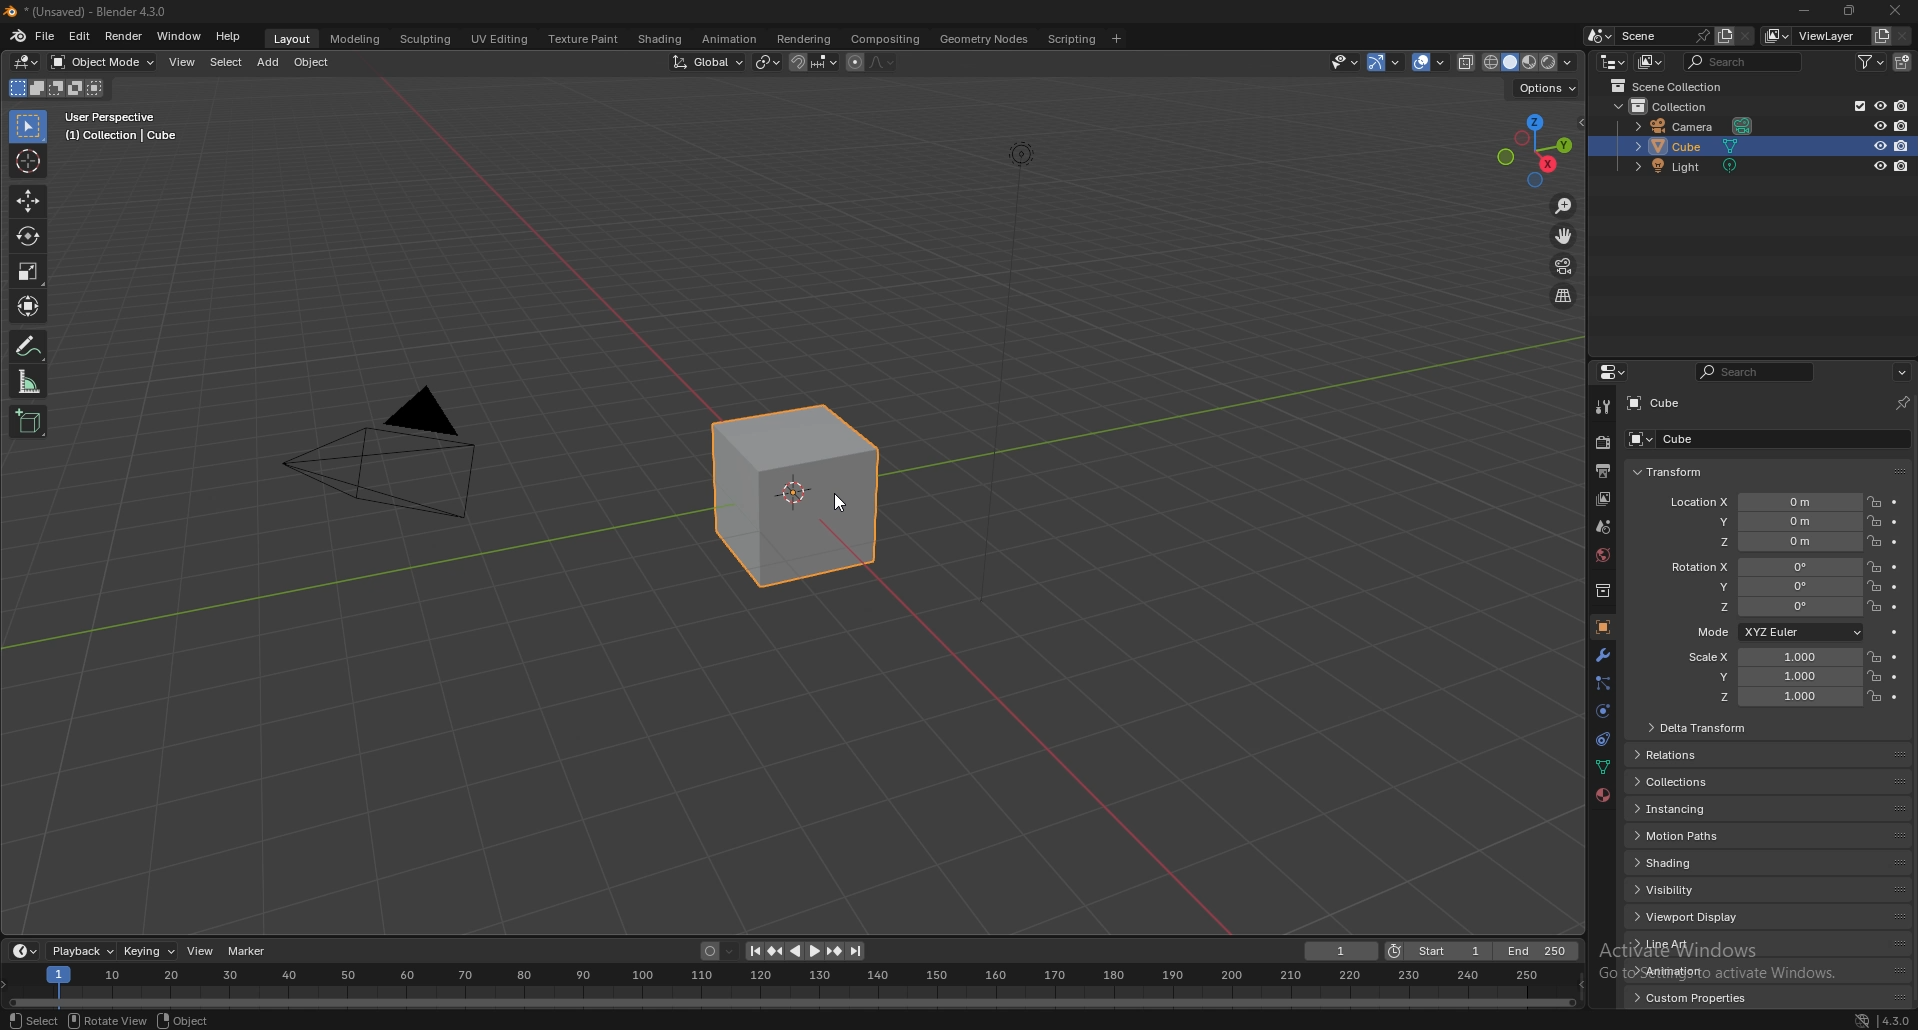 This screenshot has width=1918, height=1030. I want to click on shading, so click(661, 40).